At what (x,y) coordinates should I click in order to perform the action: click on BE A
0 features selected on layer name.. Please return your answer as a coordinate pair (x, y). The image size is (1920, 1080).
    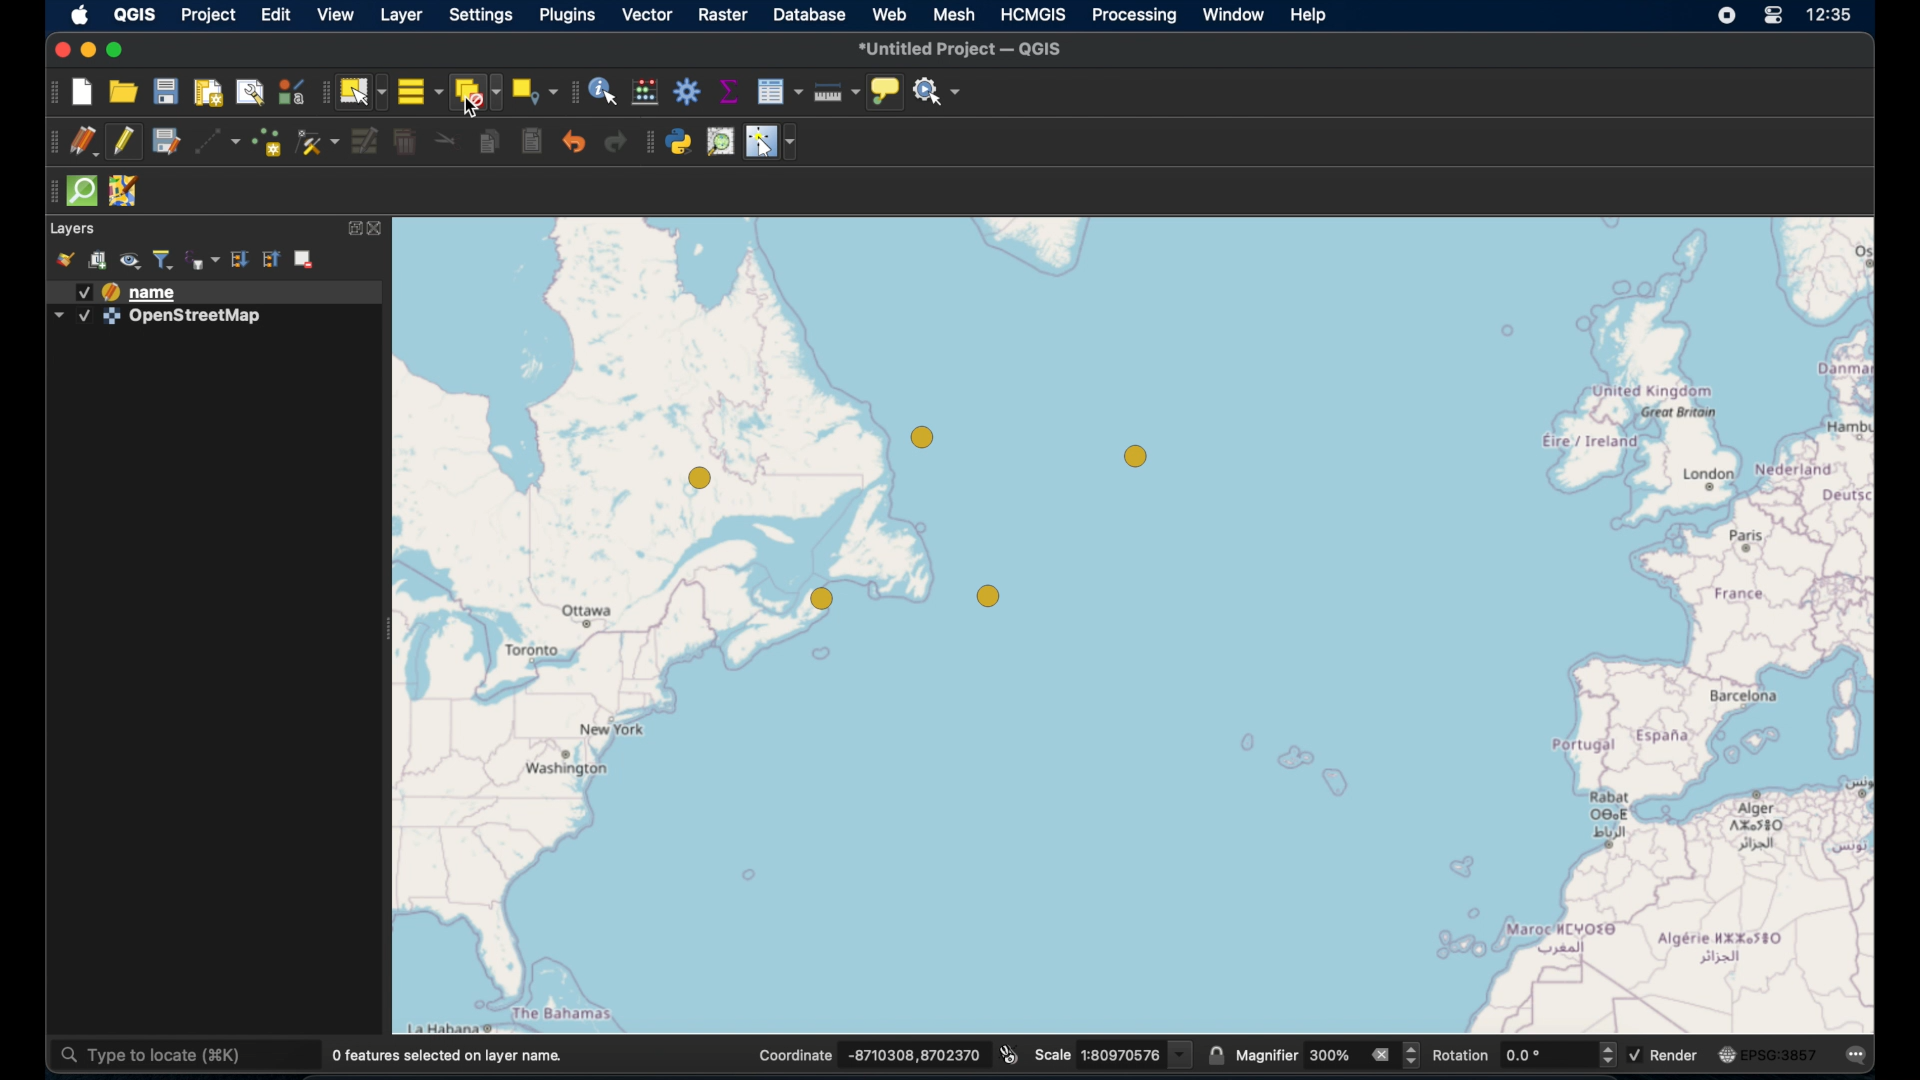
    Looking at the image, I should click on (448, 1055).